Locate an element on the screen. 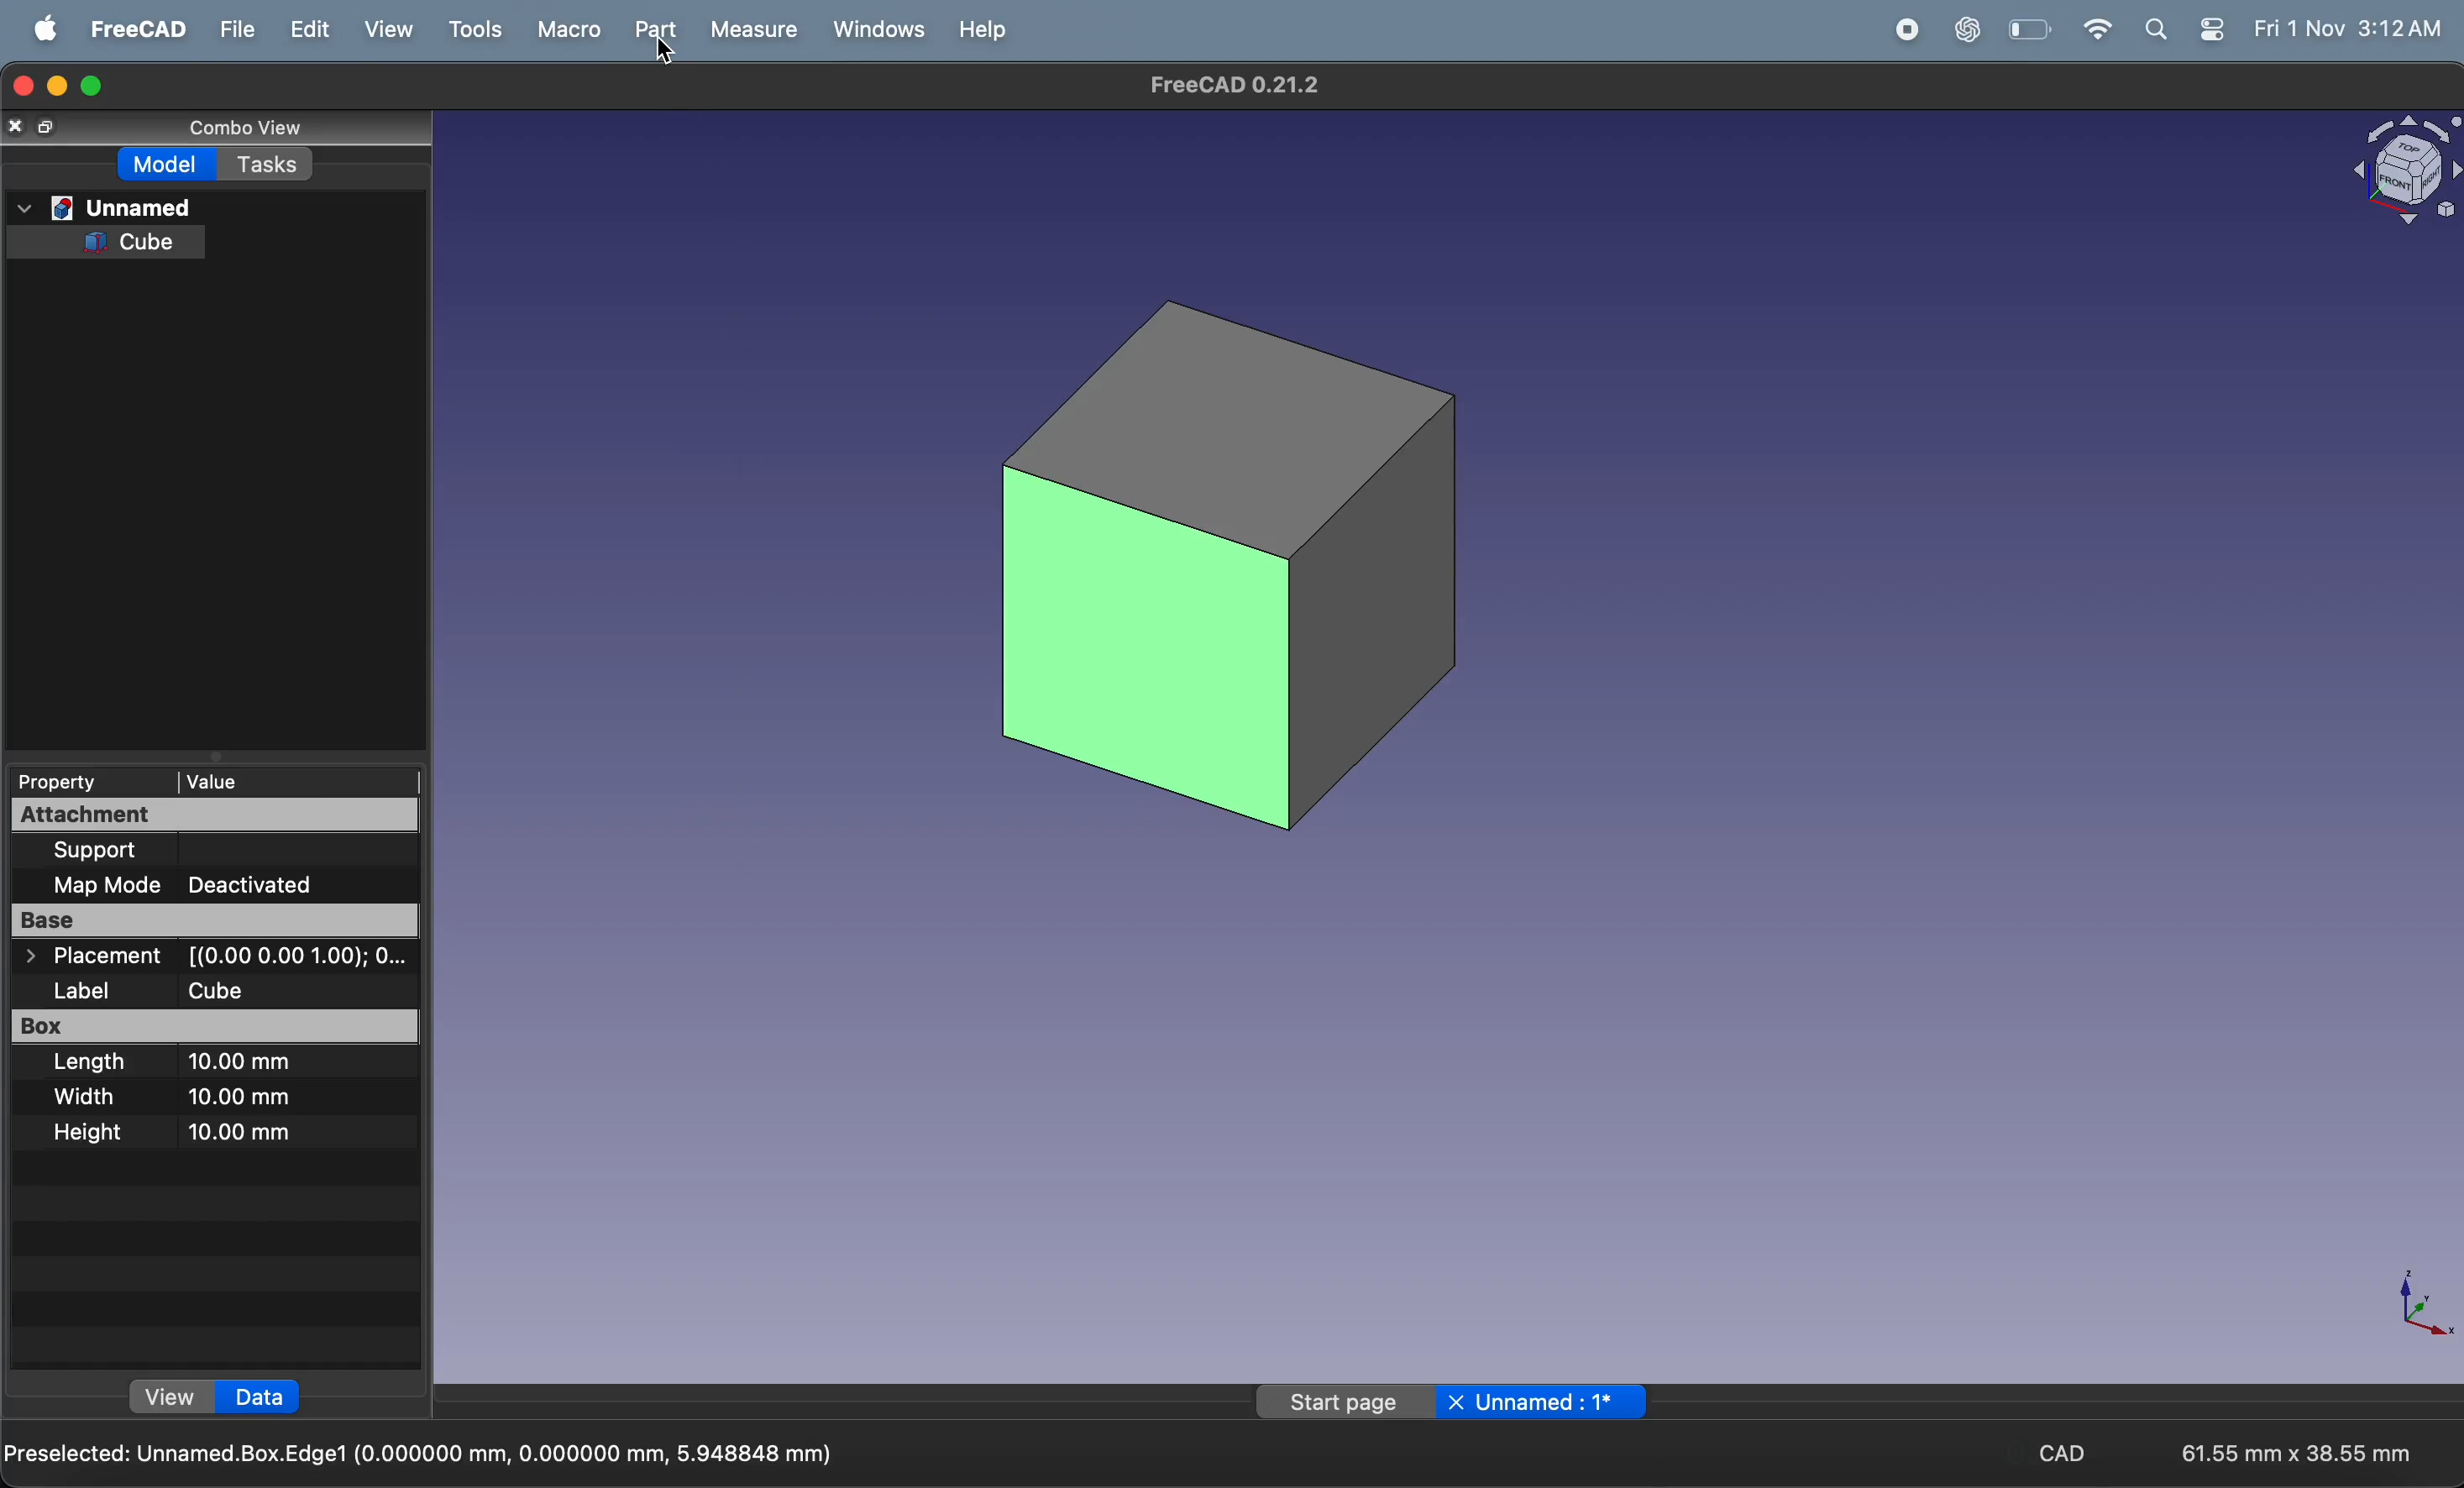 The height and width of the screenshot is (1488, 2464). close is located at coordinates (21, 124).